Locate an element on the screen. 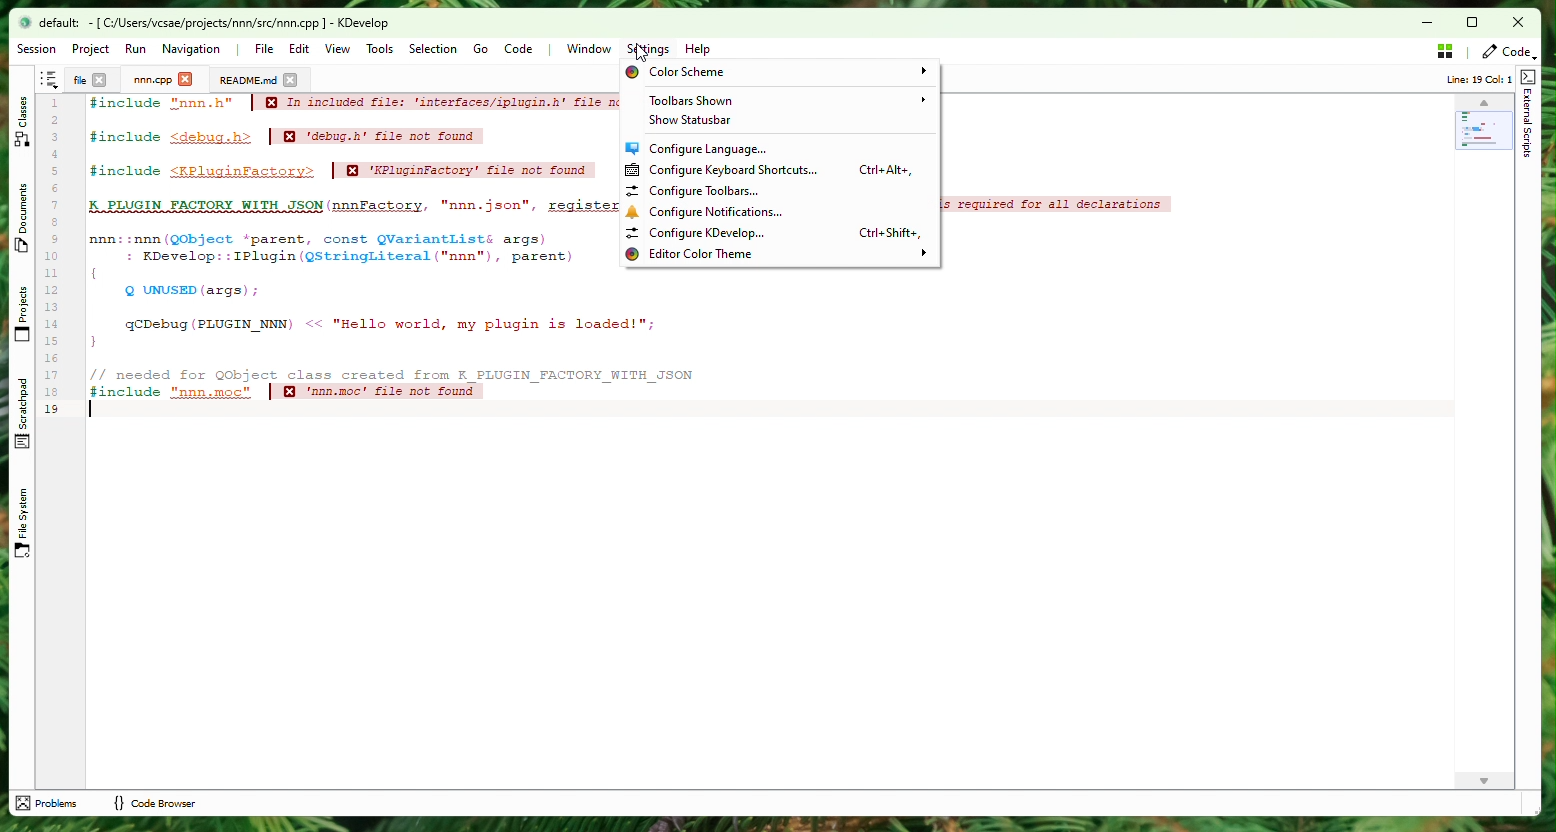 The width and height of the screenshot is (1556, 832). 11 is located at coordinates (52, 273).